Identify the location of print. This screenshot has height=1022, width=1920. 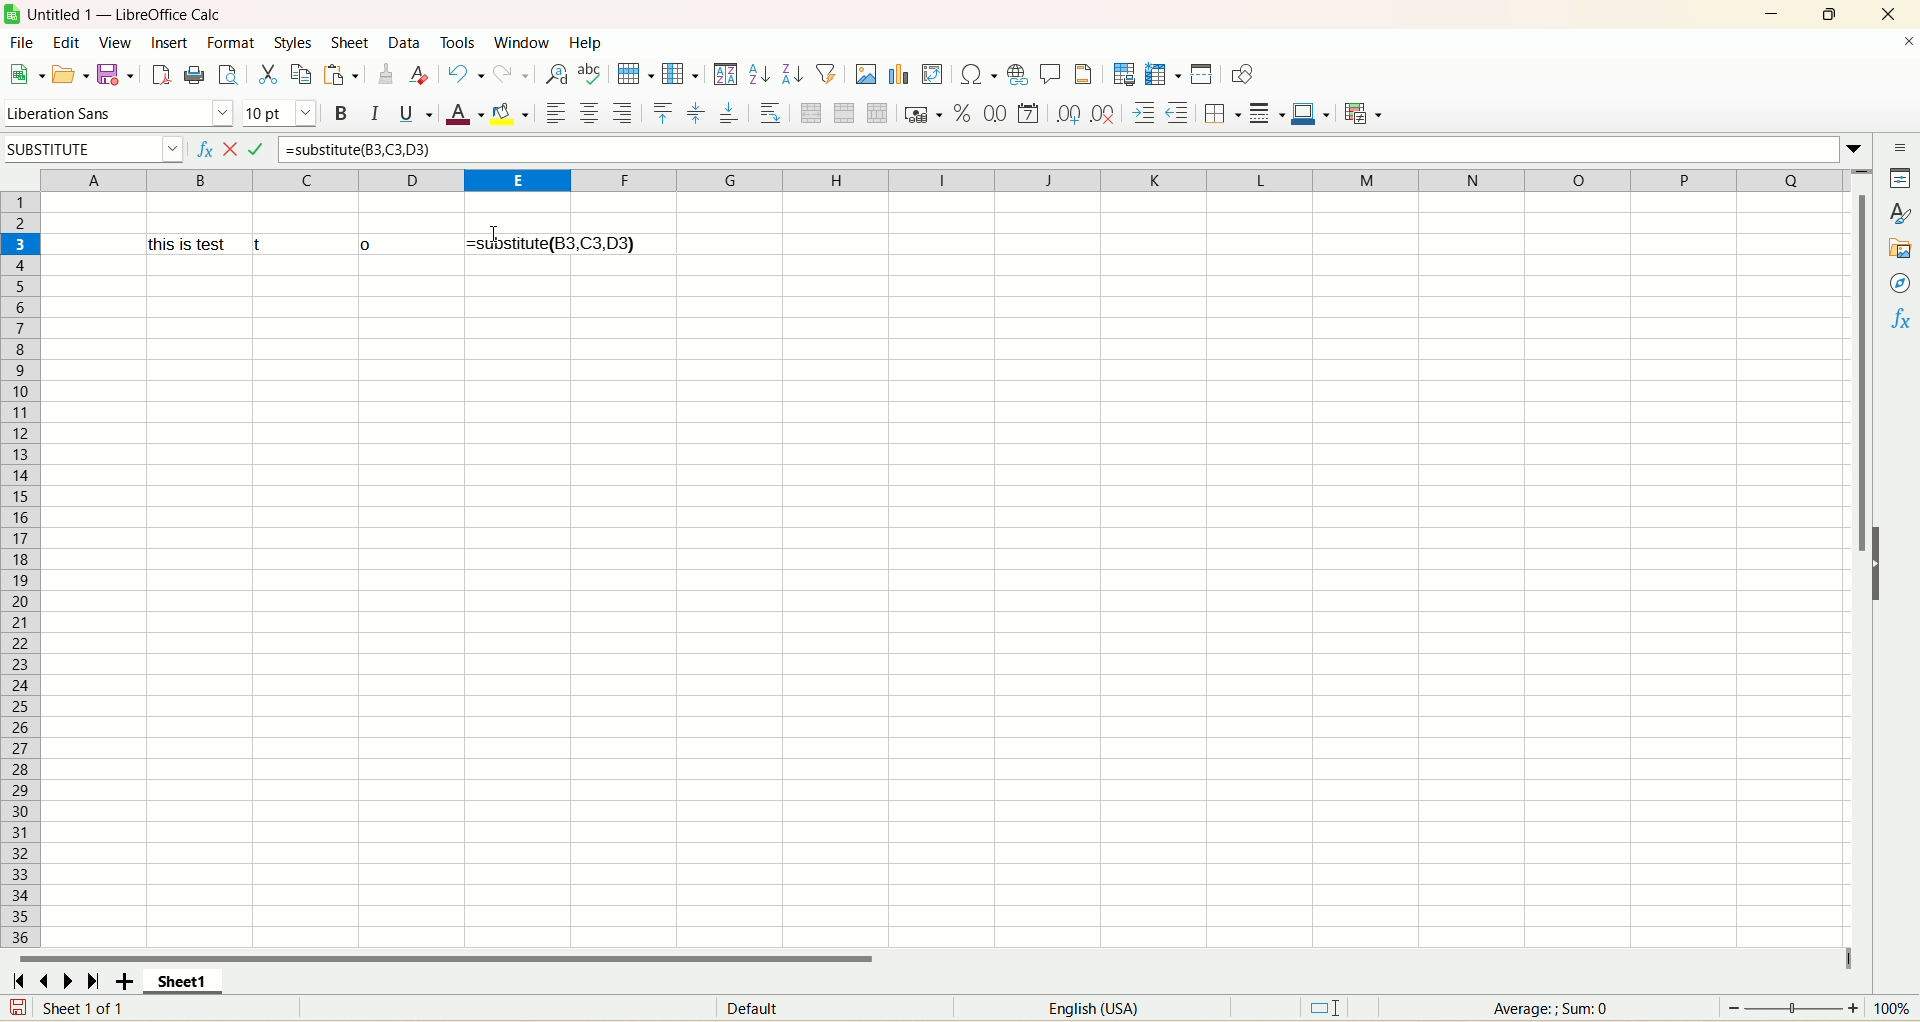
(193, 74).